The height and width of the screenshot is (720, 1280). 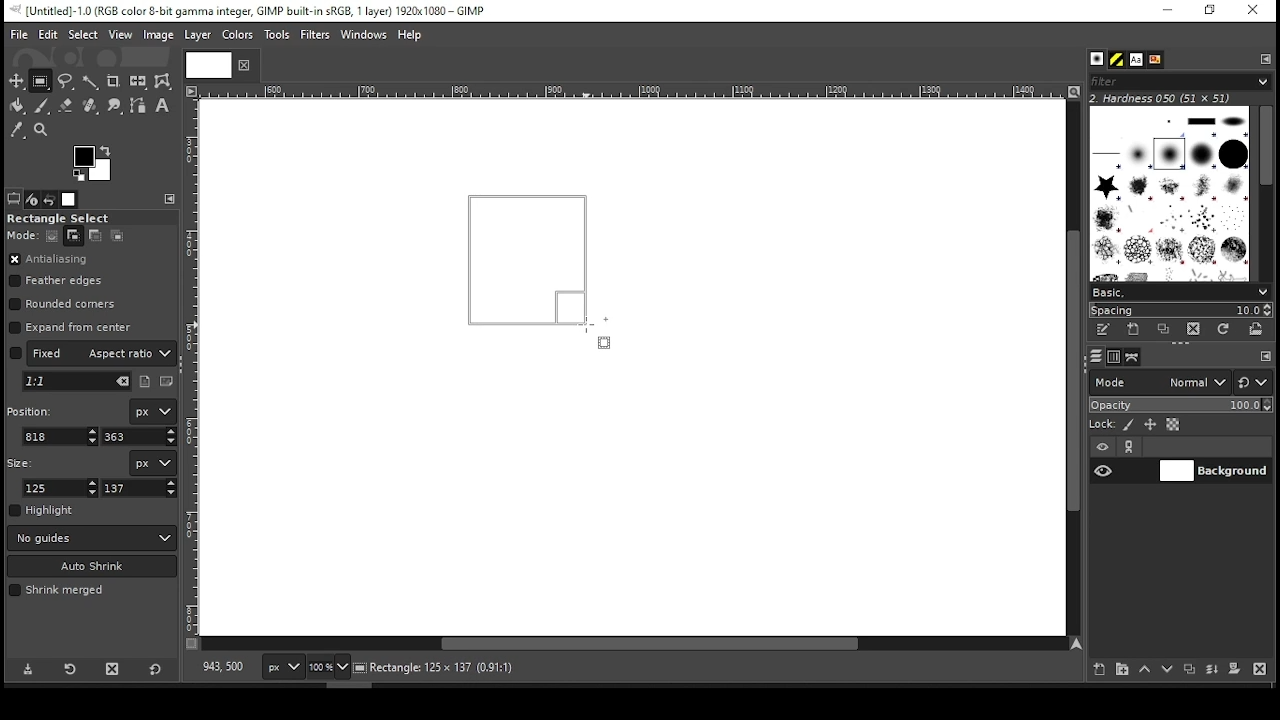 I want to click on help, so click(x=410, y=36).